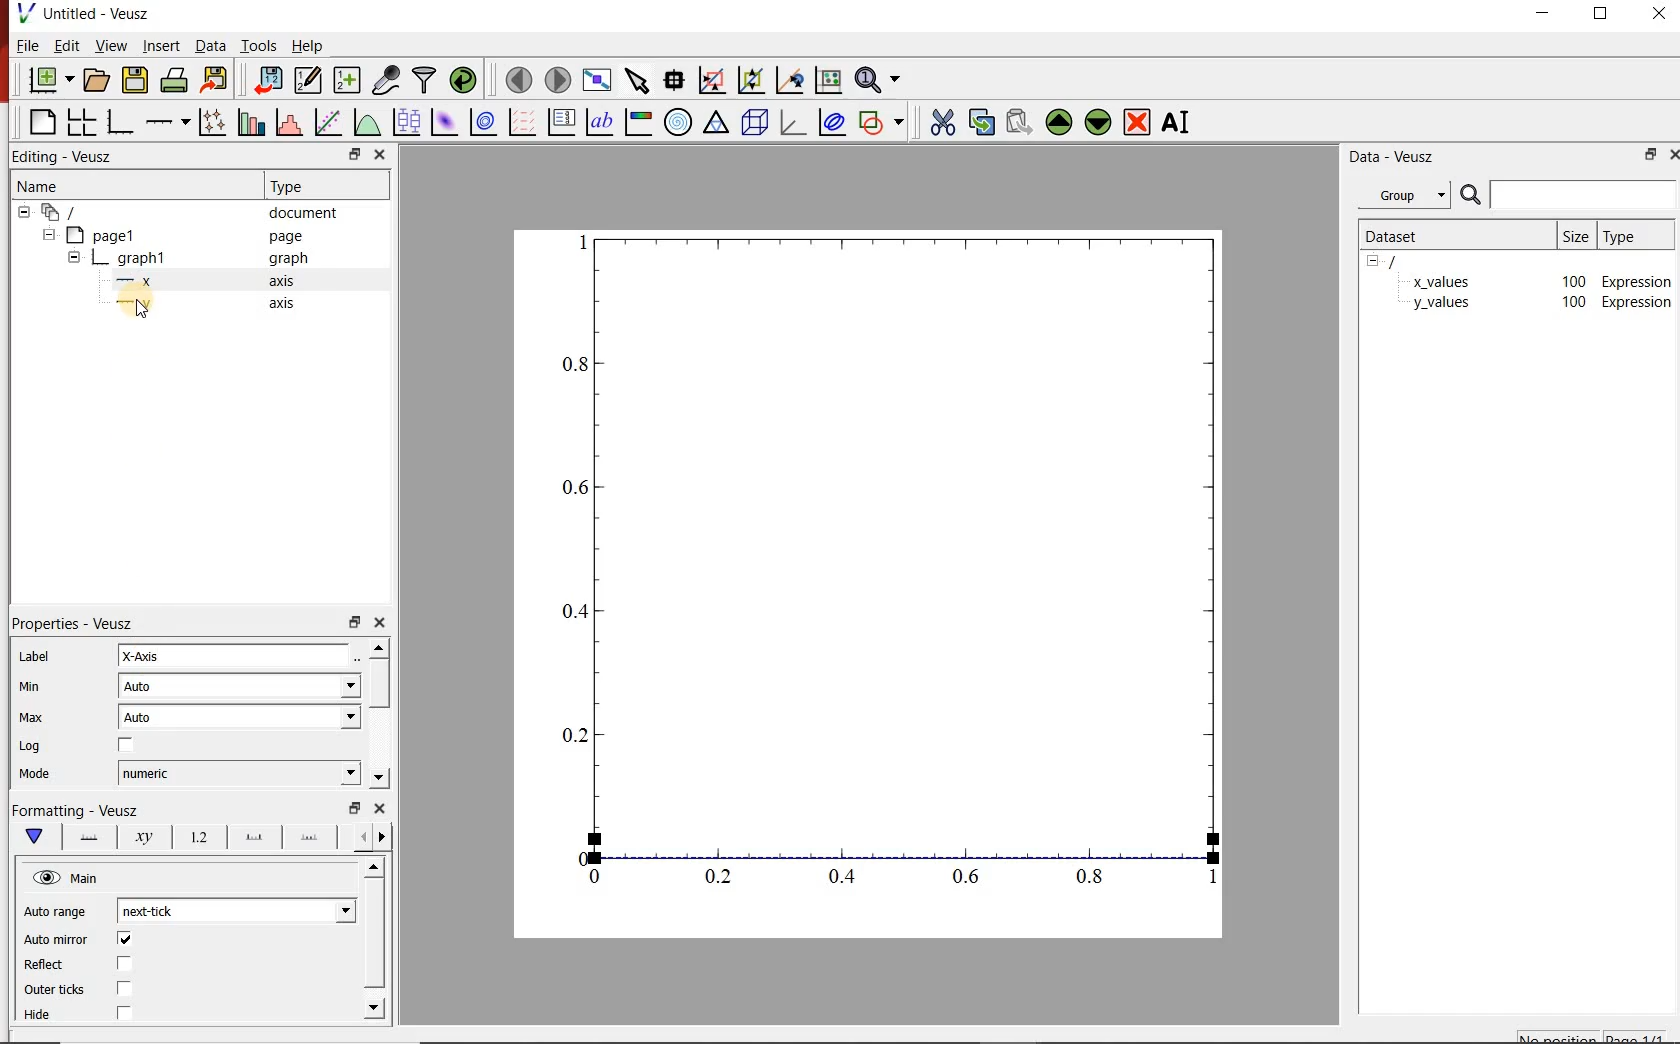 Image resolution: width=1680 pixels, height=1044 pixels. Describe the element at coordinates (32, 747) in the screenshot. I see `| Log` at that location.